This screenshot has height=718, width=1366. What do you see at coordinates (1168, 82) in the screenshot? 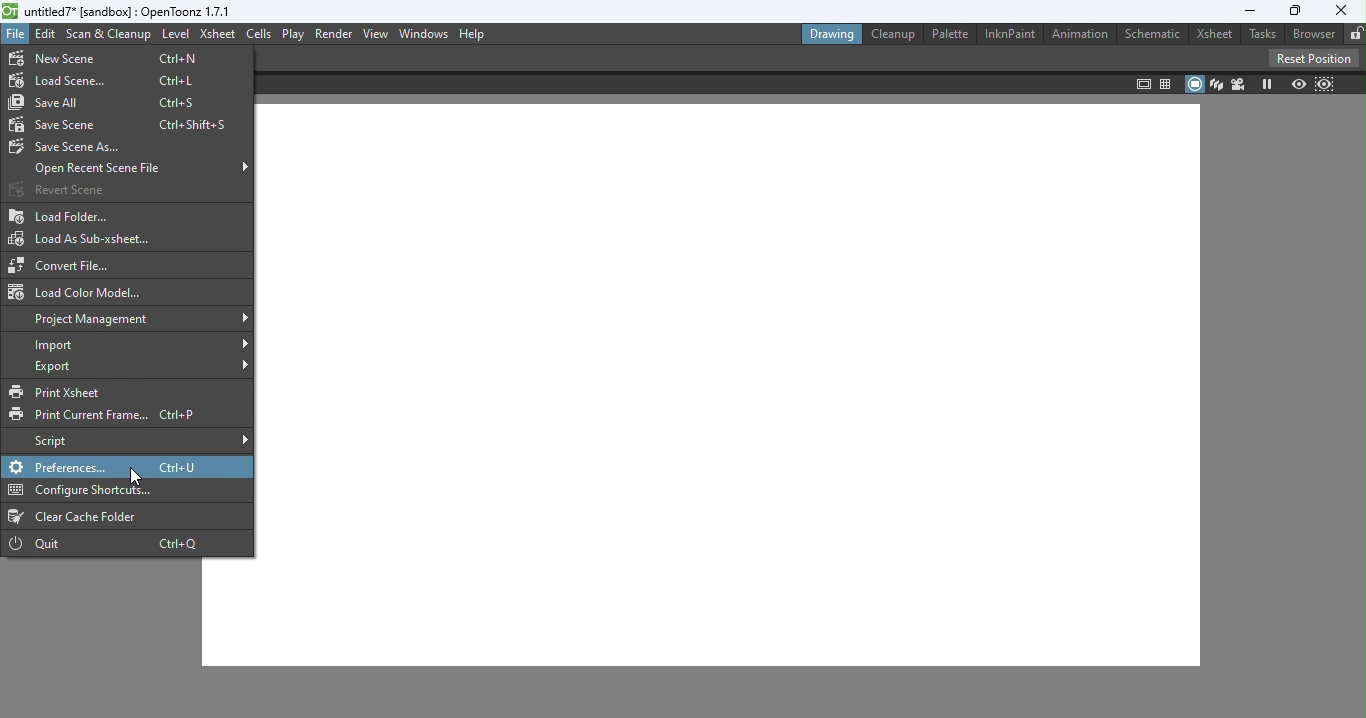
I see `Field guide` at bounding box center [1168, 82].